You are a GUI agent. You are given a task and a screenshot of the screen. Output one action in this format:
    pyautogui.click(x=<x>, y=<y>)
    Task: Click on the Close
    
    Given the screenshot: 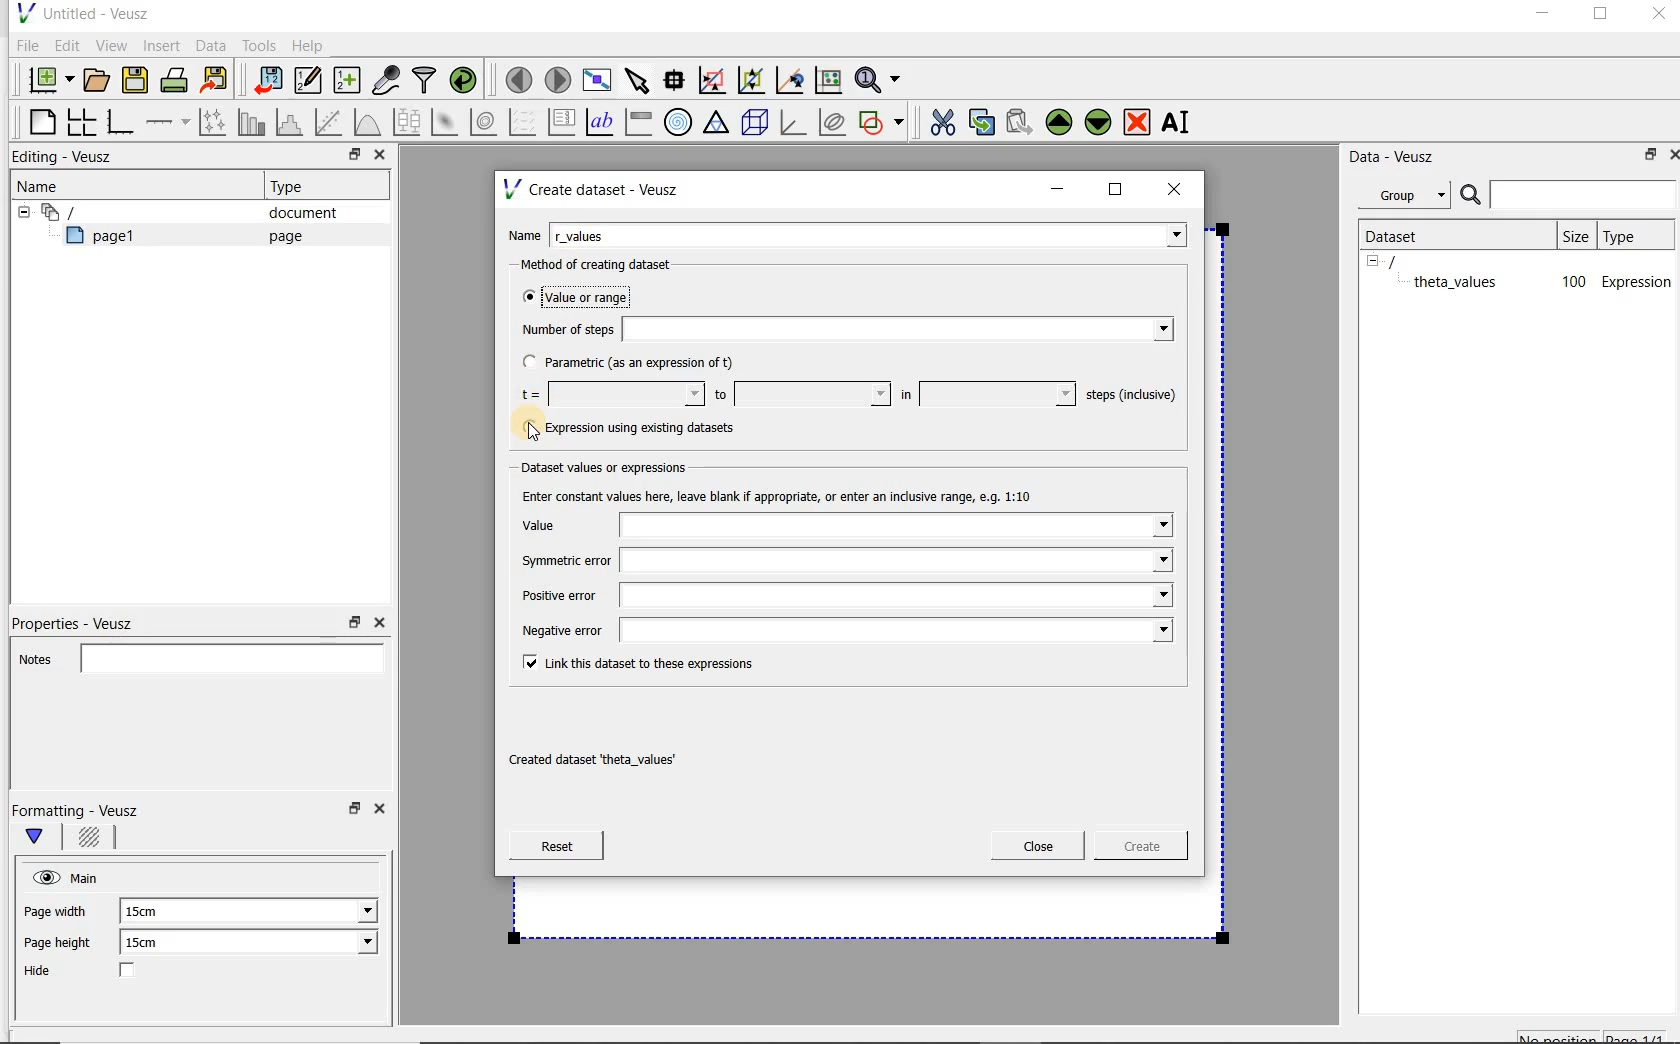 What is the action you would take?
    pyautogui.click(x=378, y=623)
    